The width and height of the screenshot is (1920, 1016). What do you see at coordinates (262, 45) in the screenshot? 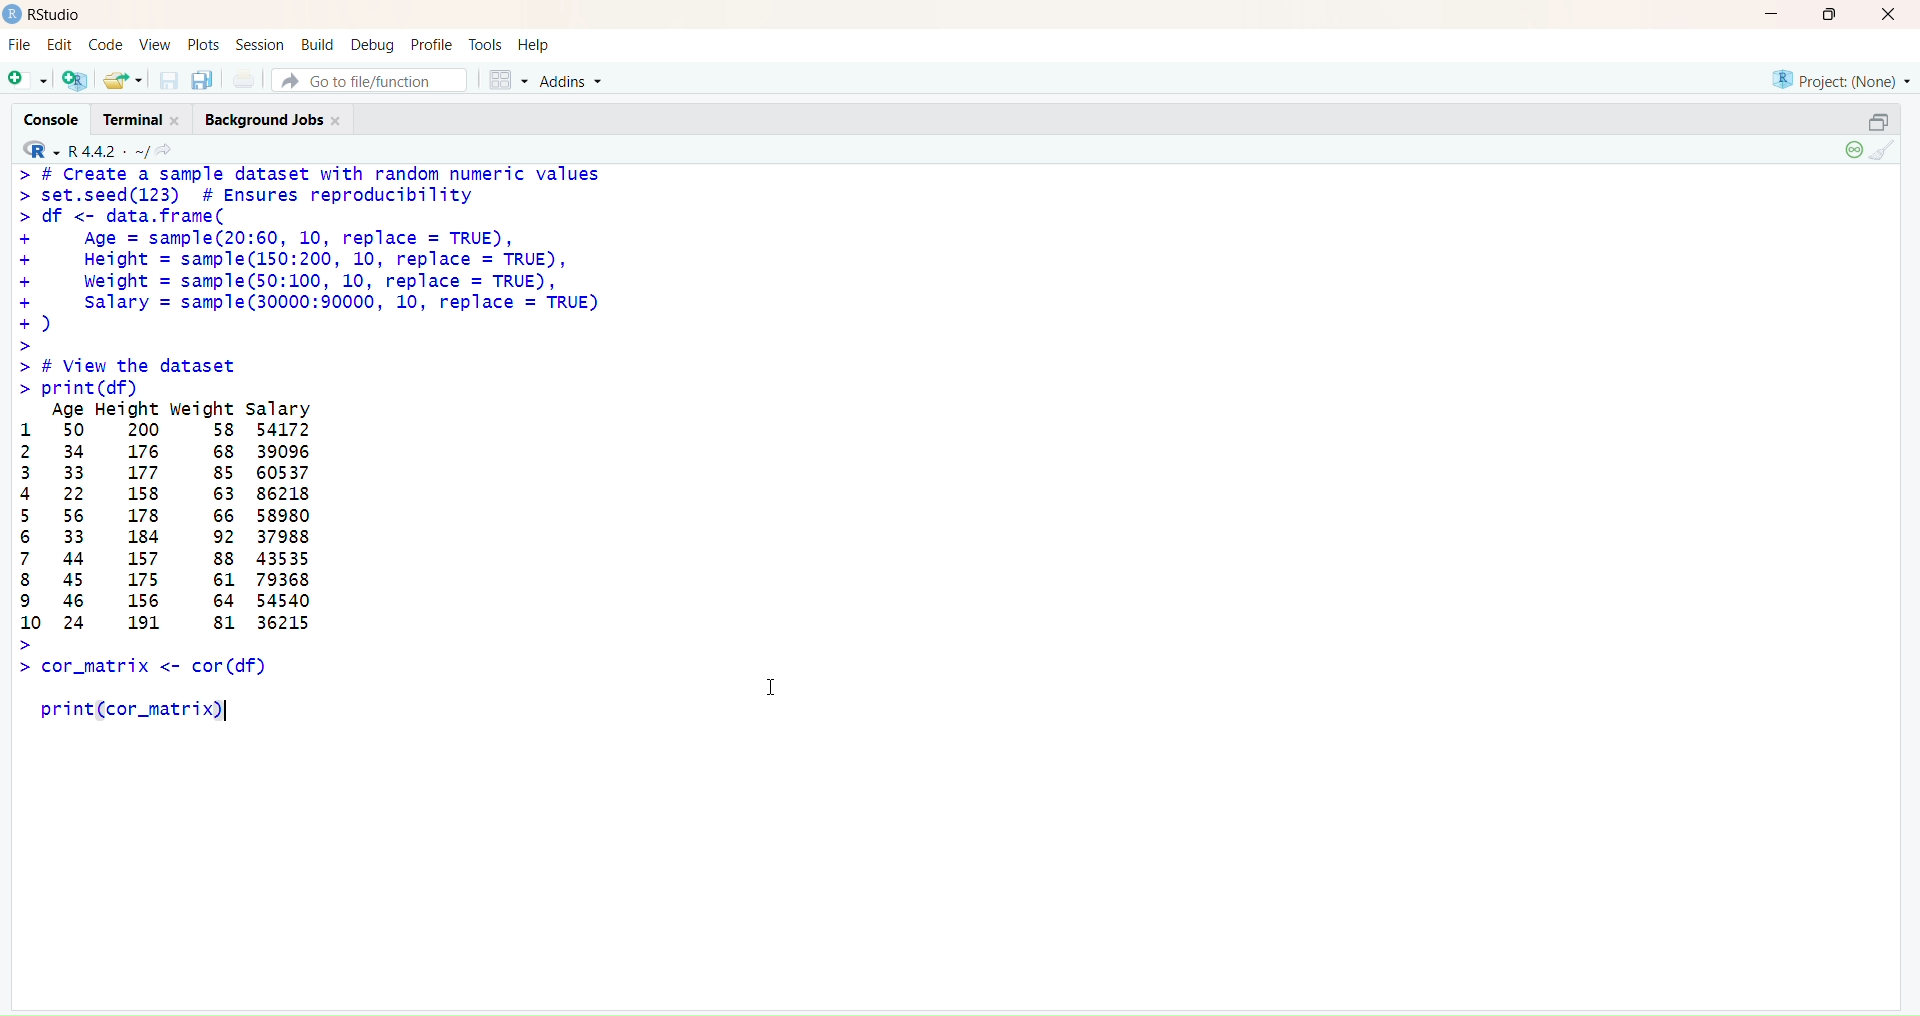
I see `Session` at bounding box center [262, 45].